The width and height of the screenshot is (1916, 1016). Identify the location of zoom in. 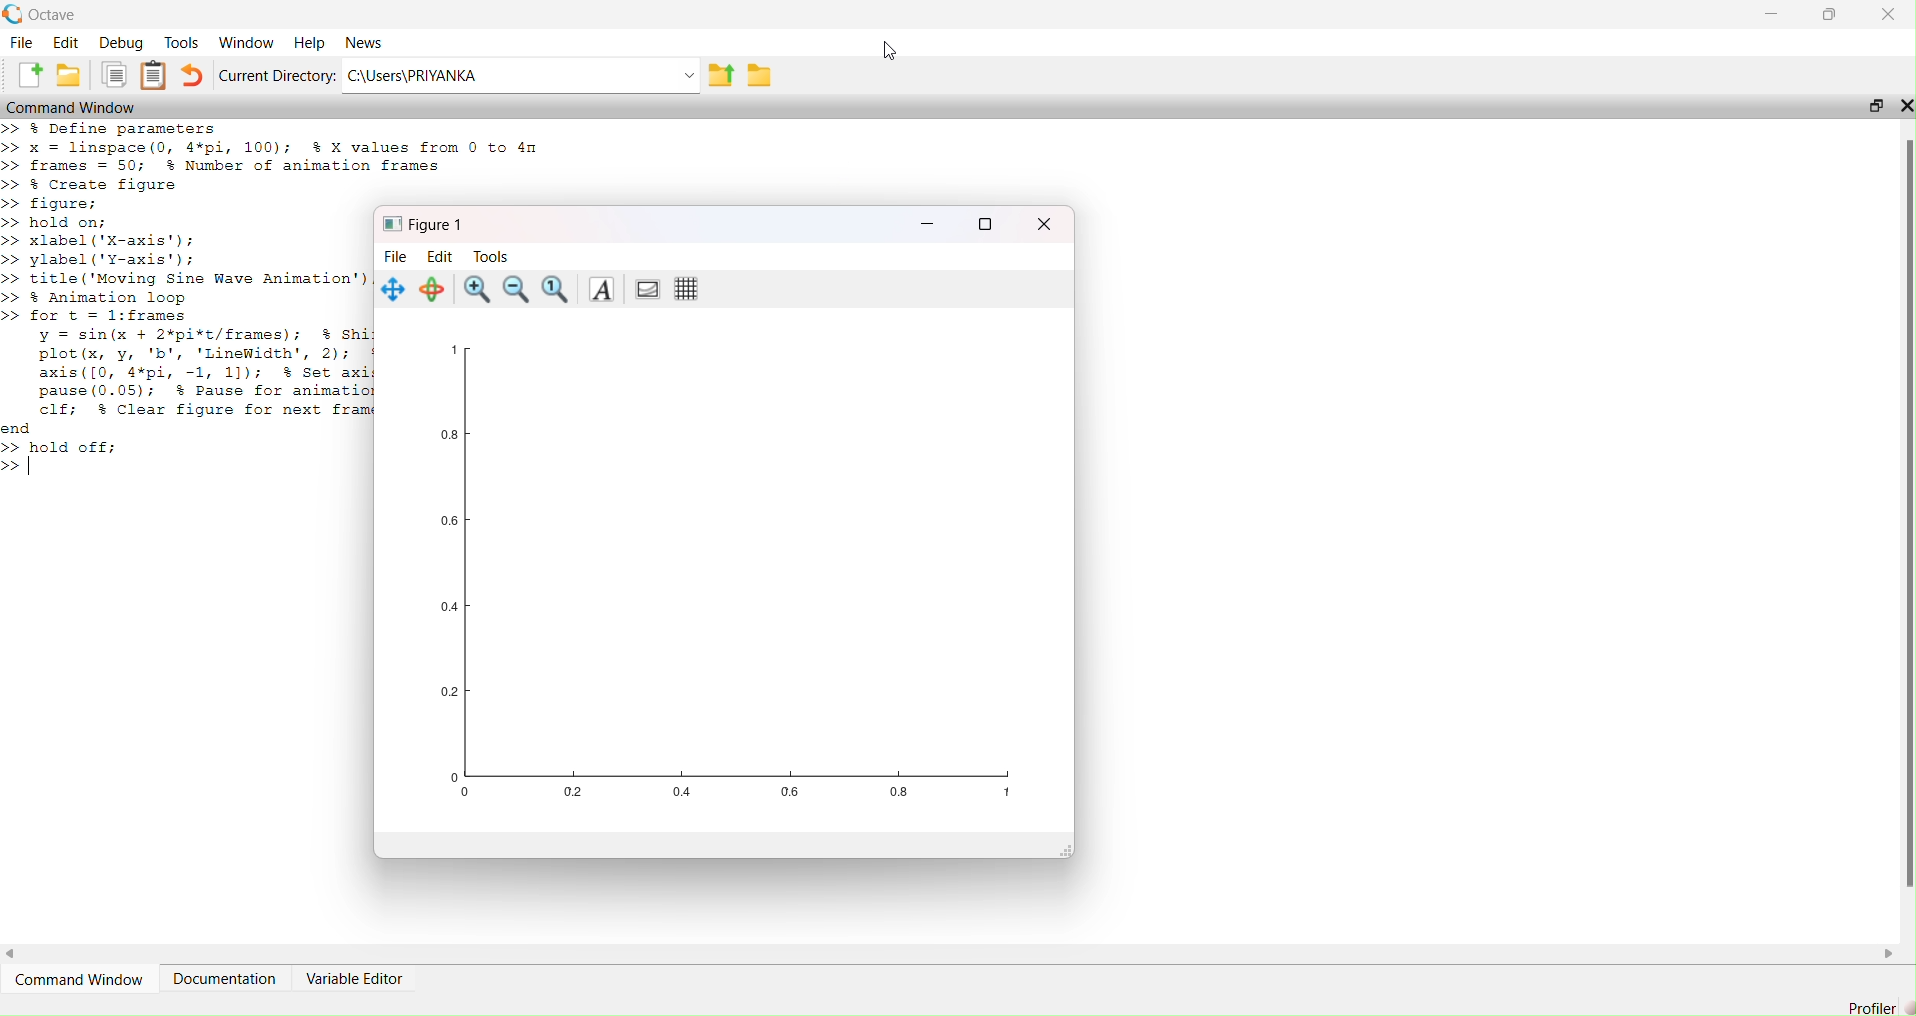
(475, 287).